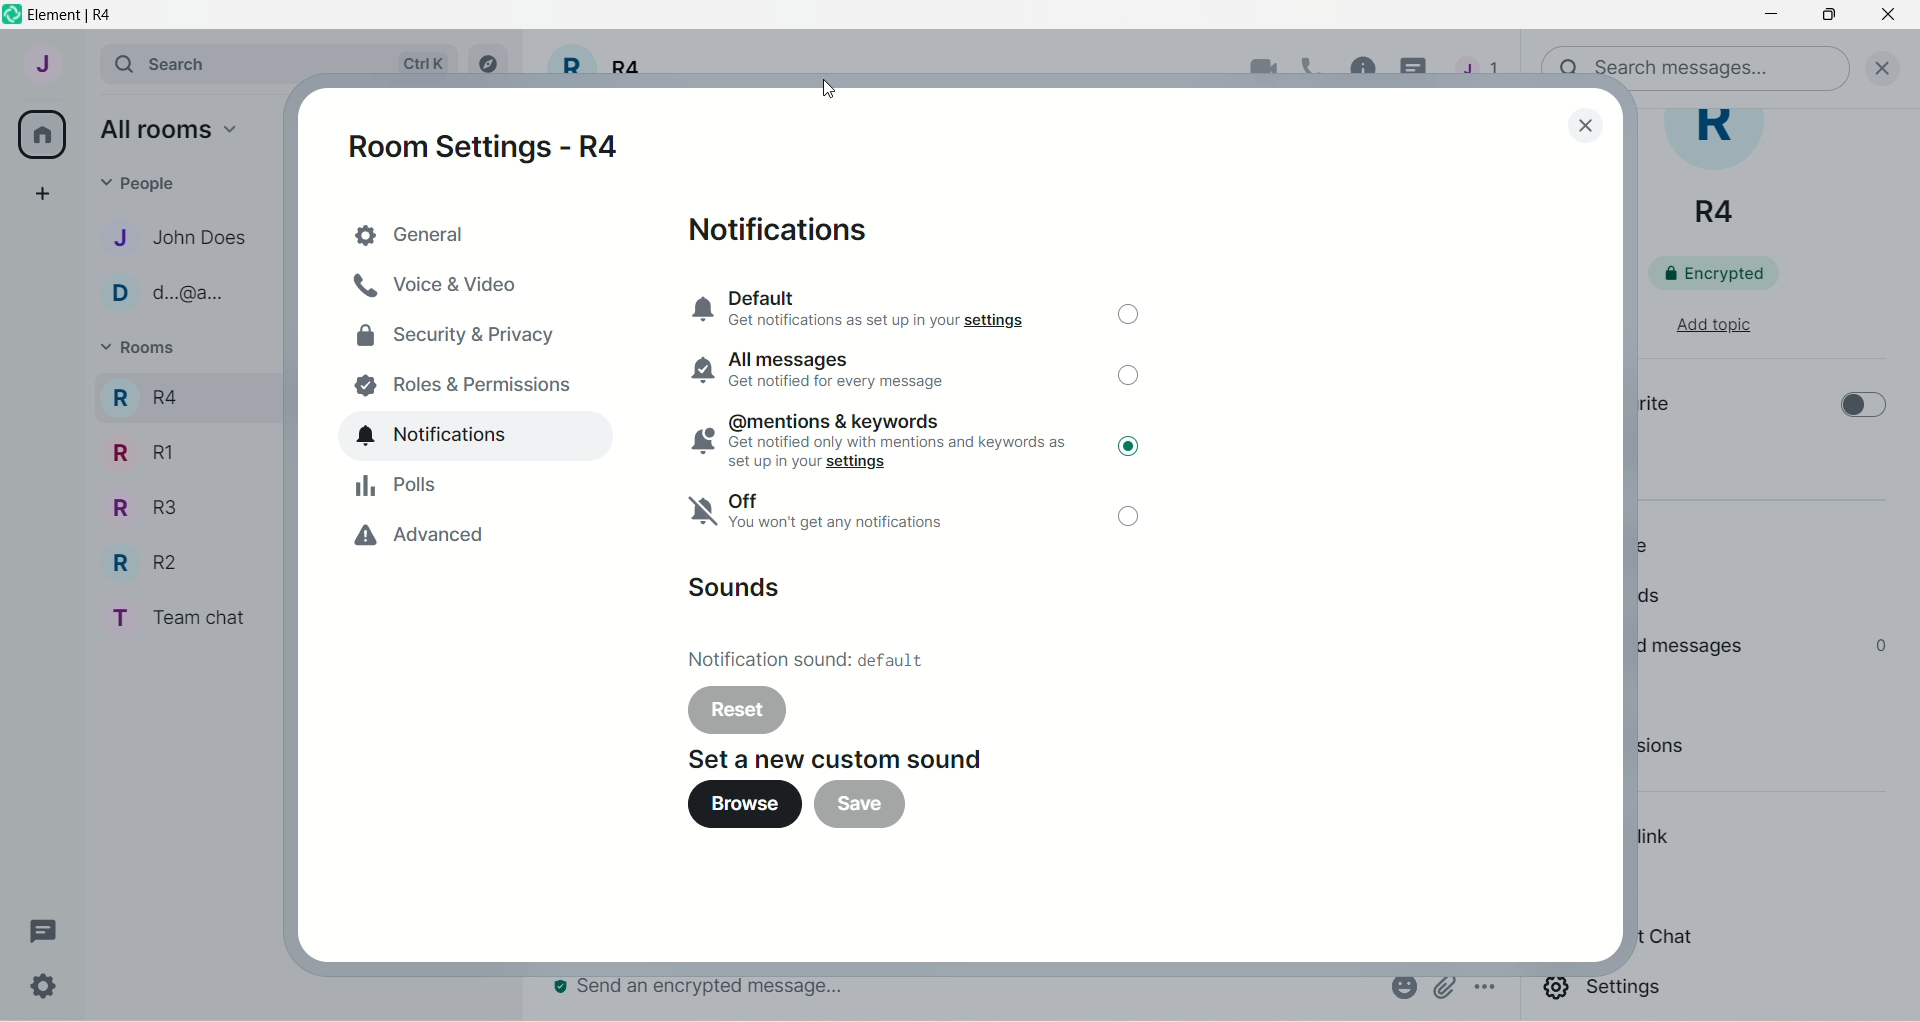 This screenshot has height=1022, width=1920. What do you see at coordinates (1417, 70) in the screenshot?
I see `cursor` at bounding box center [1417, 70].